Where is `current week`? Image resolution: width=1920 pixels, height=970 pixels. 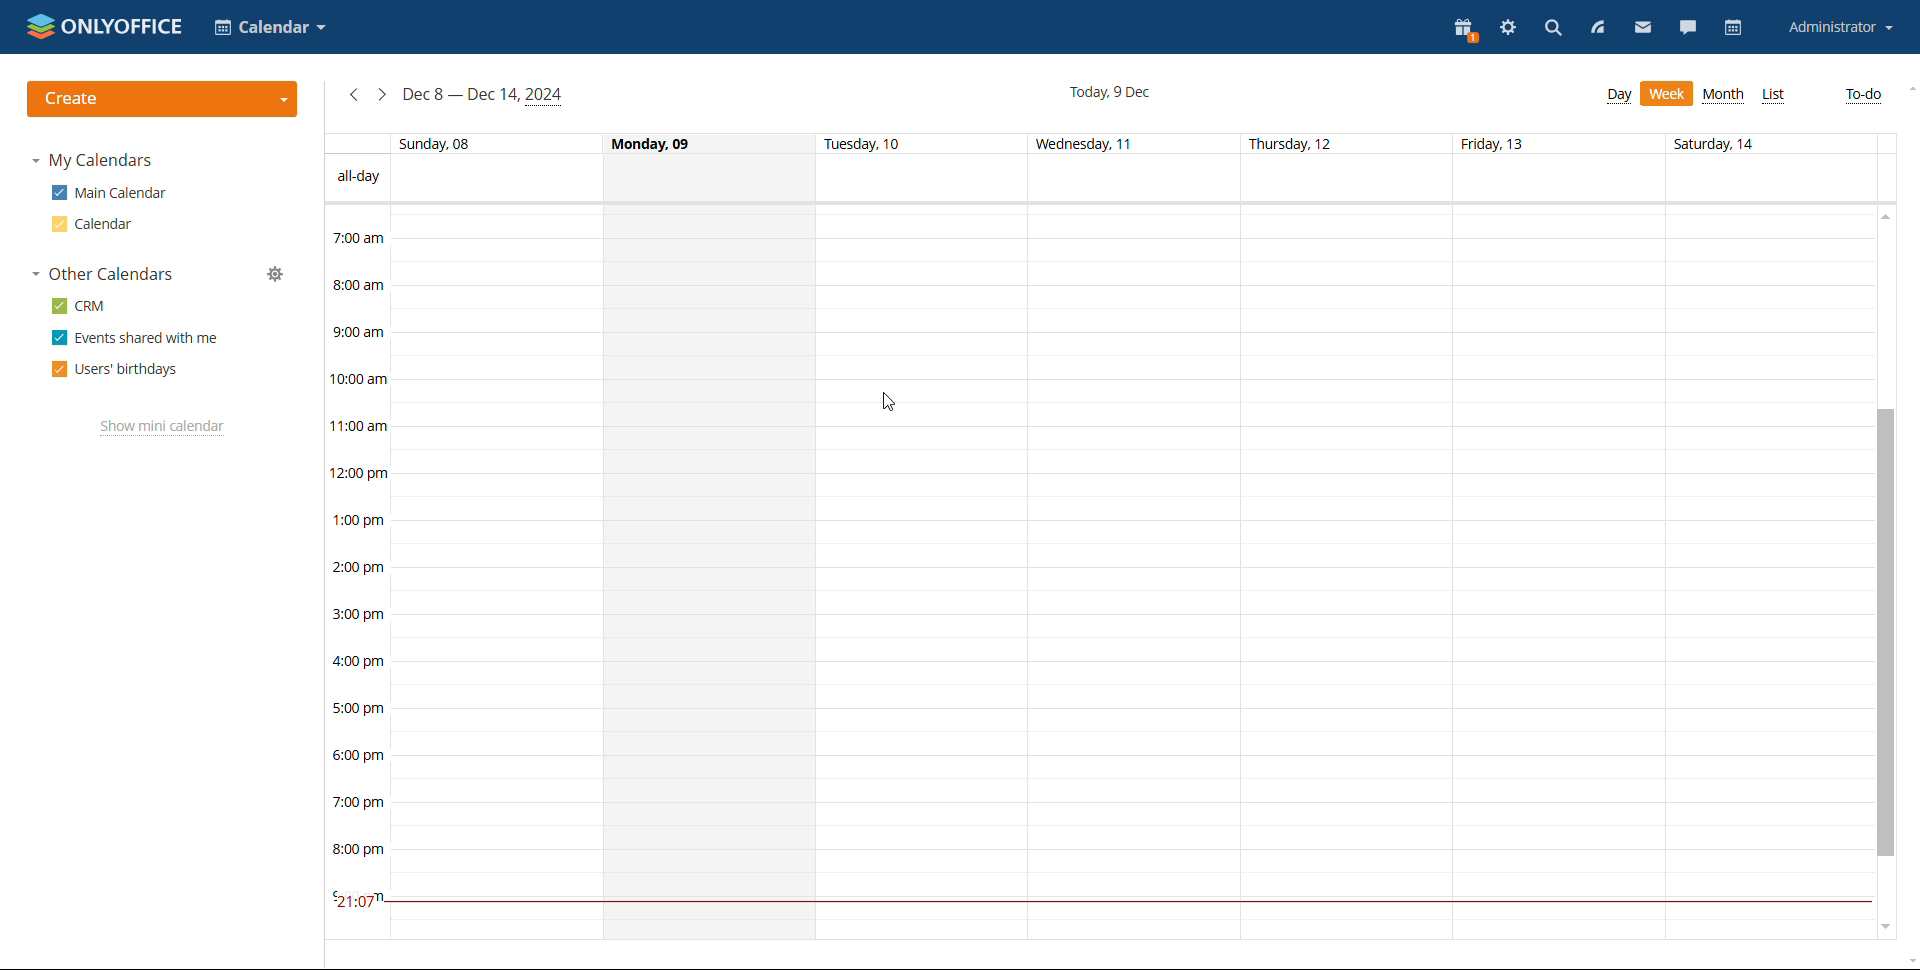 current week is located at coordinates (484, 95).